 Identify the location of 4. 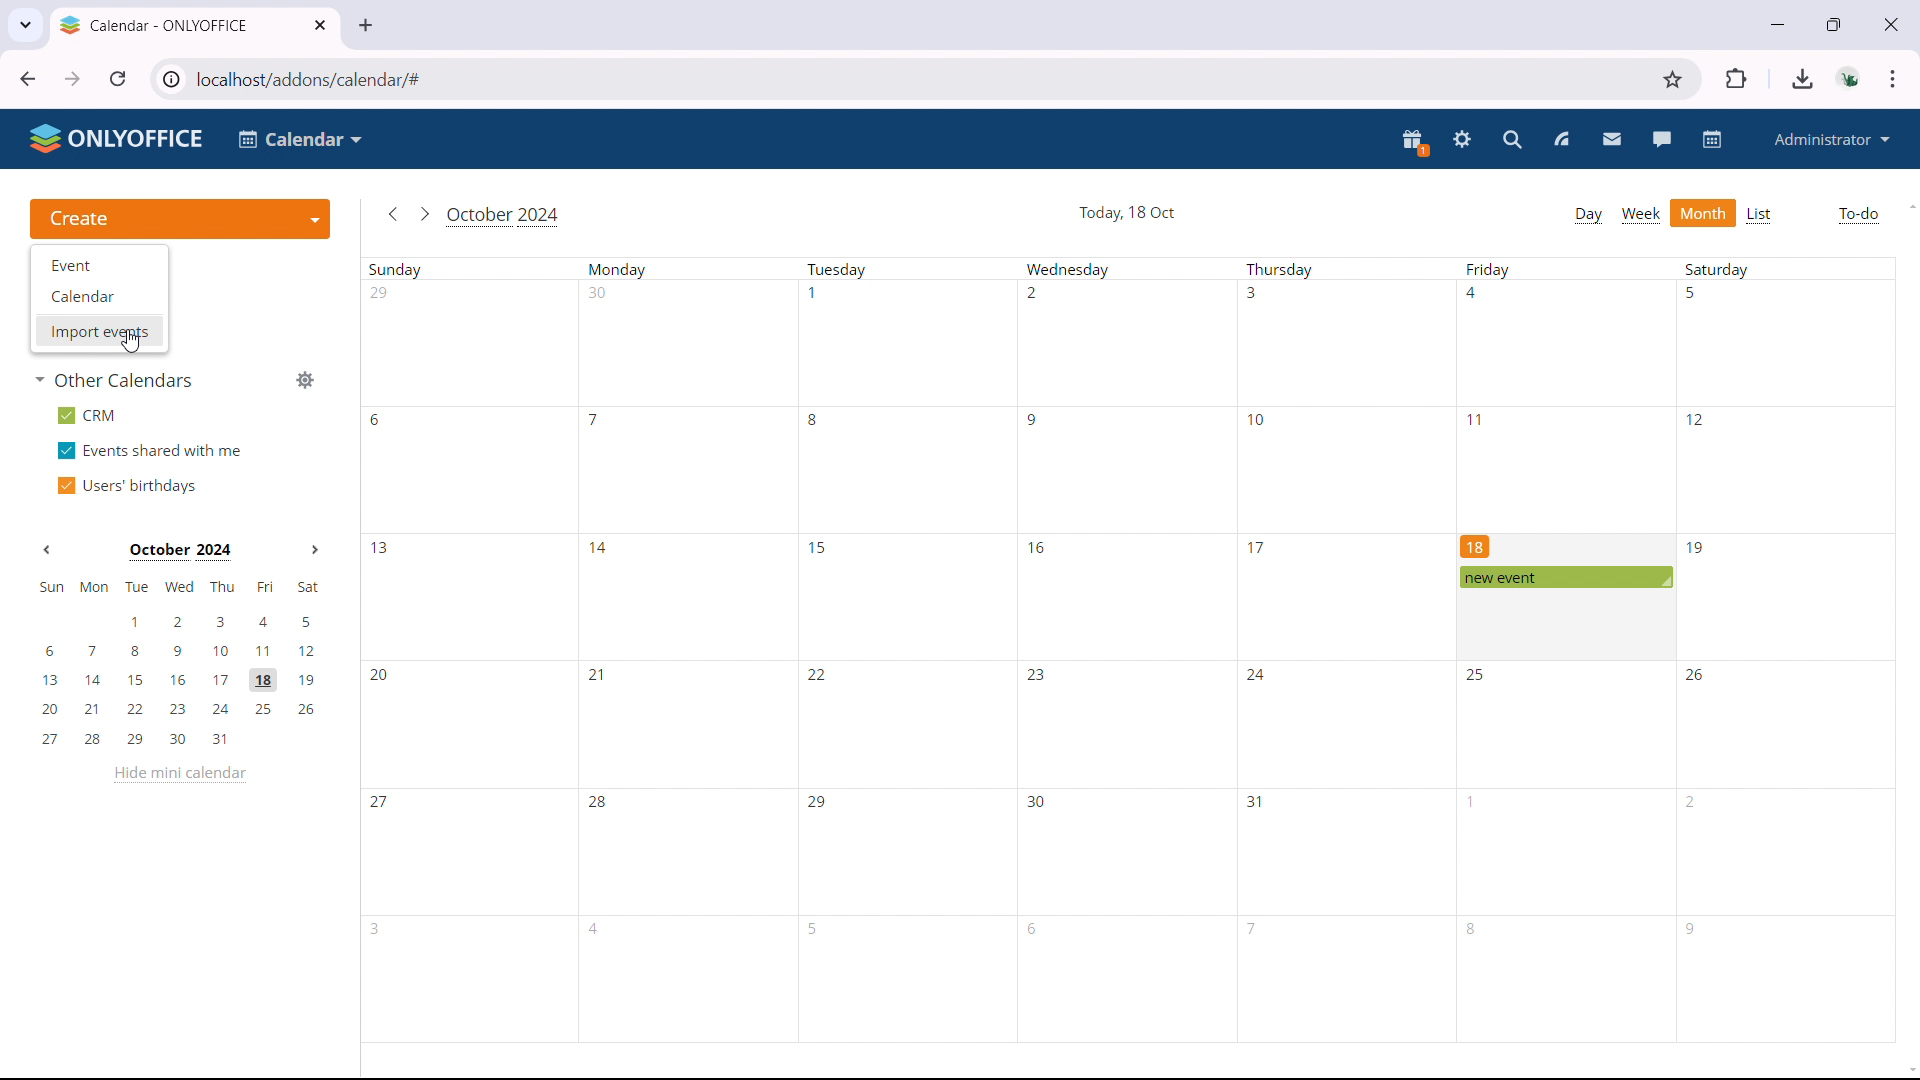
(597, 929).